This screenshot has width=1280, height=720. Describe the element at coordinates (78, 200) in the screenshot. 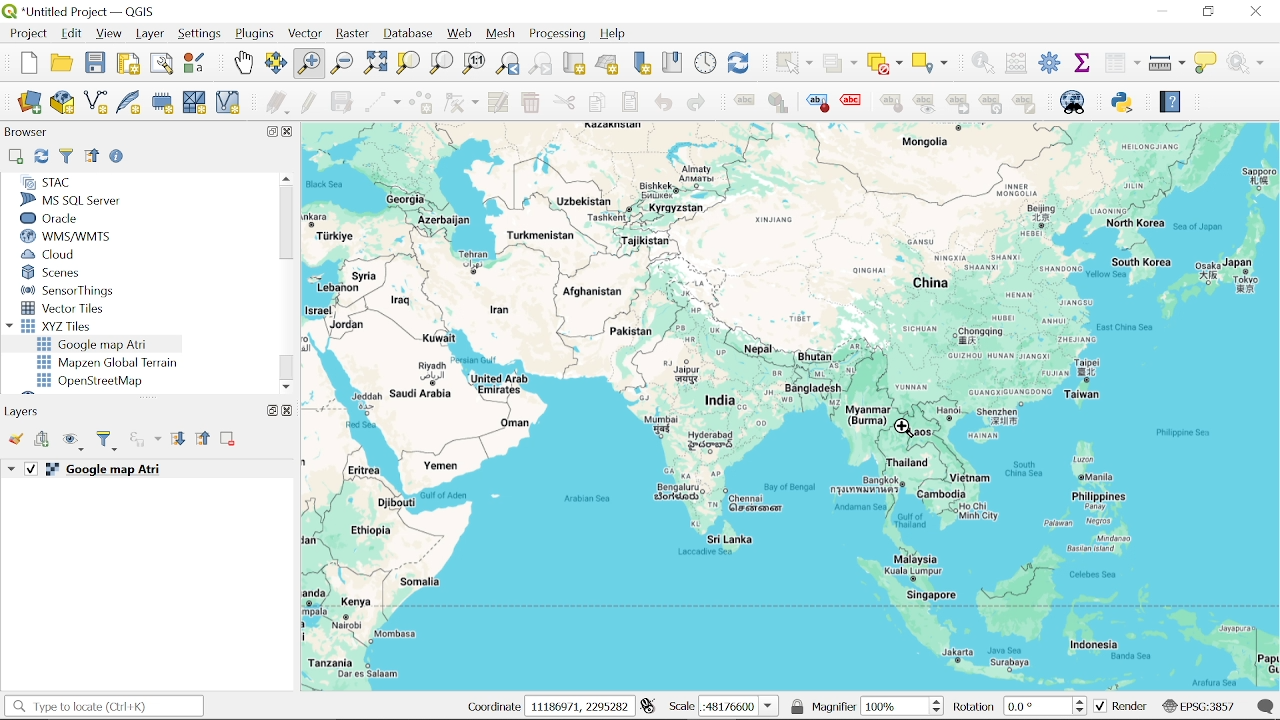

I see `MS SQL Server` at that location.